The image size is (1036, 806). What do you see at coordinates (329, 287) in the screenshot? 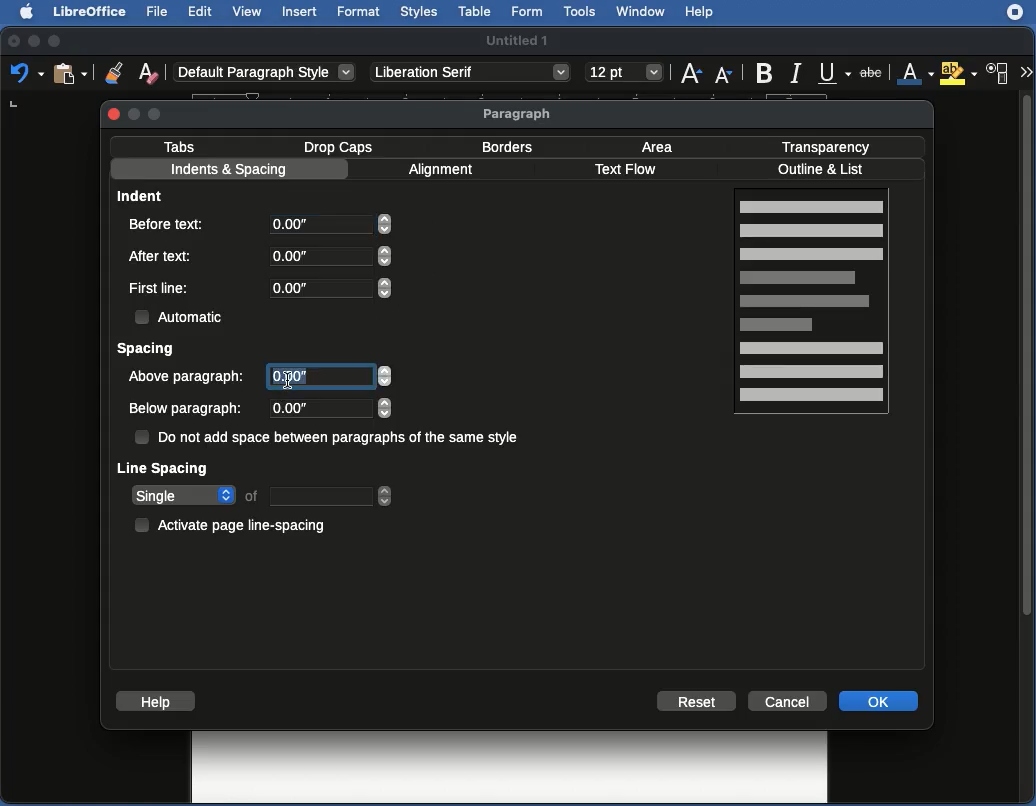
I see `0.00"` at bounding box center [329, 287].